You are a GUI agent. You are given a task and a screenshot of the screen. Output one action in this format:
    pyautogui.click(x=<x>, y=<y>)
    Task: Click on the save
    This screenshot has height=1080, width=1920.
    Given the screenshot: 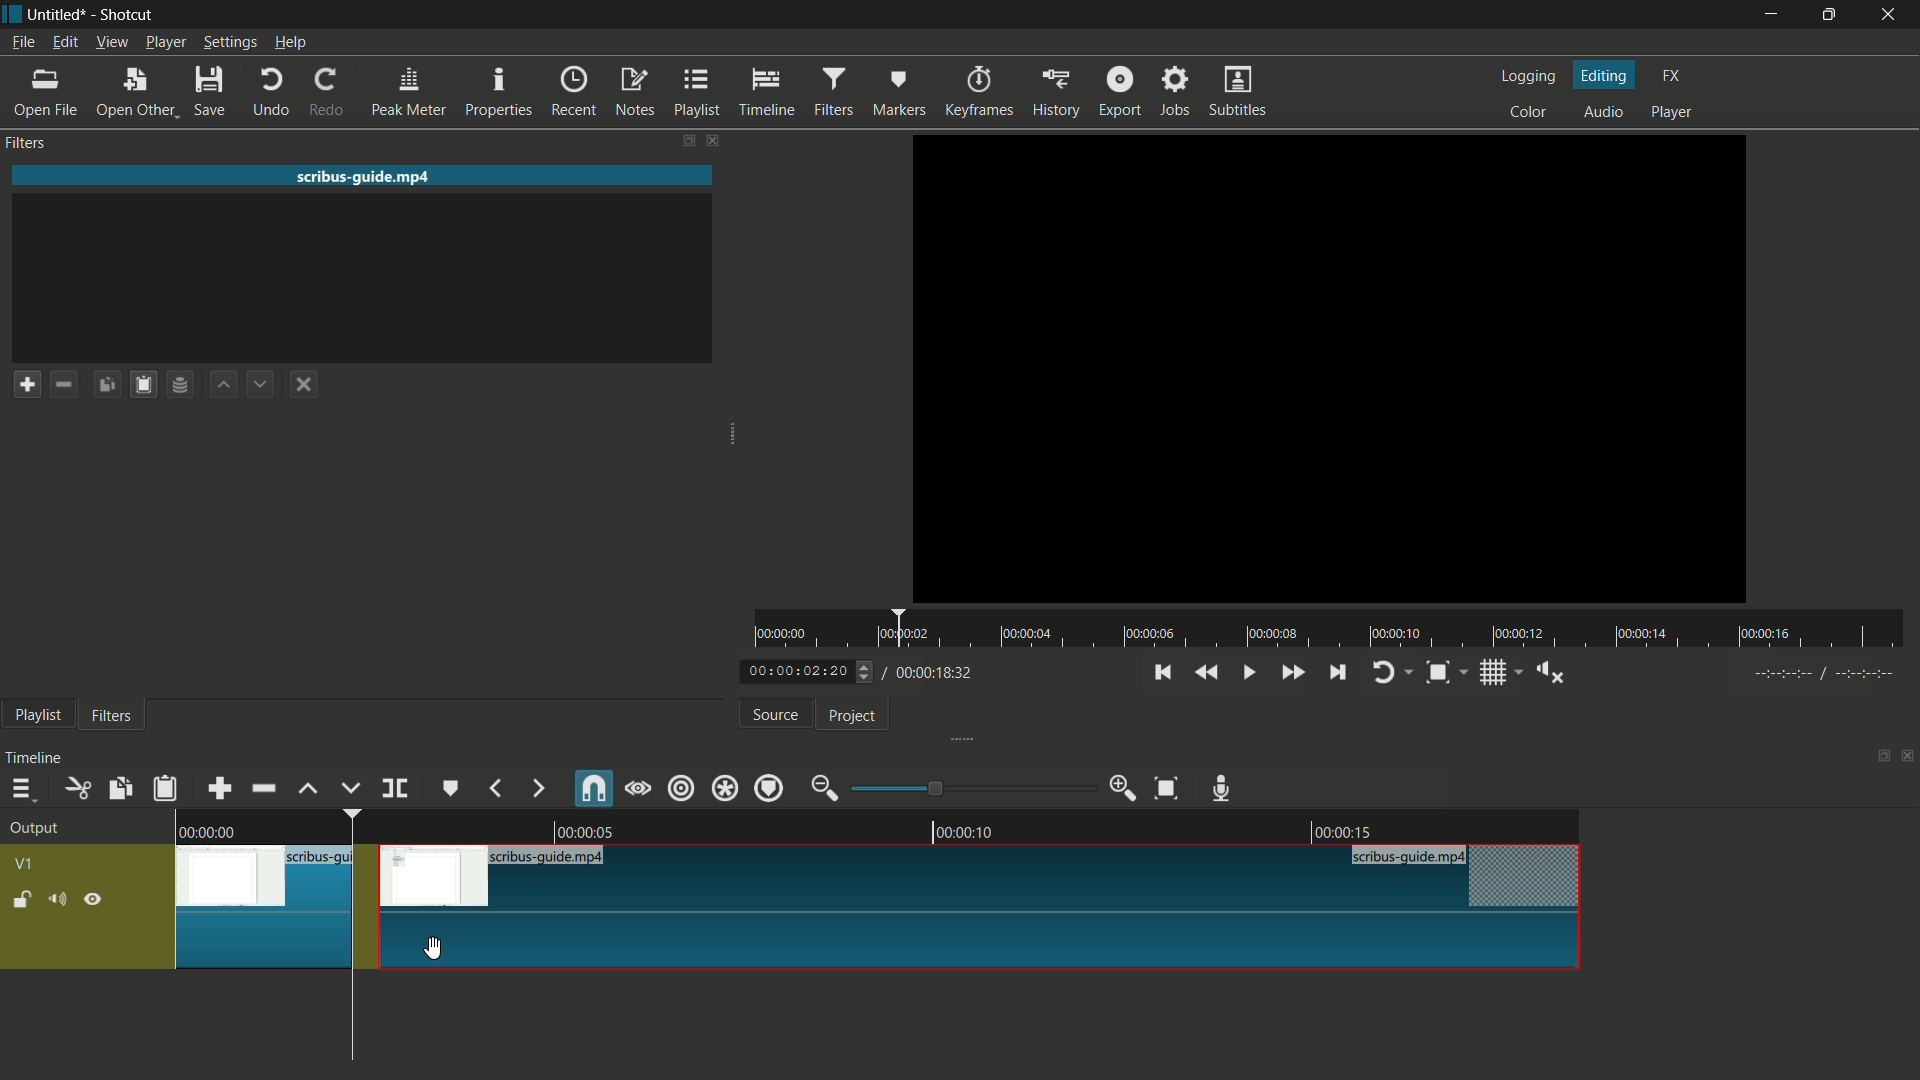 What is the action you would take?
    pyautogui.click(x=208, y=90)
    